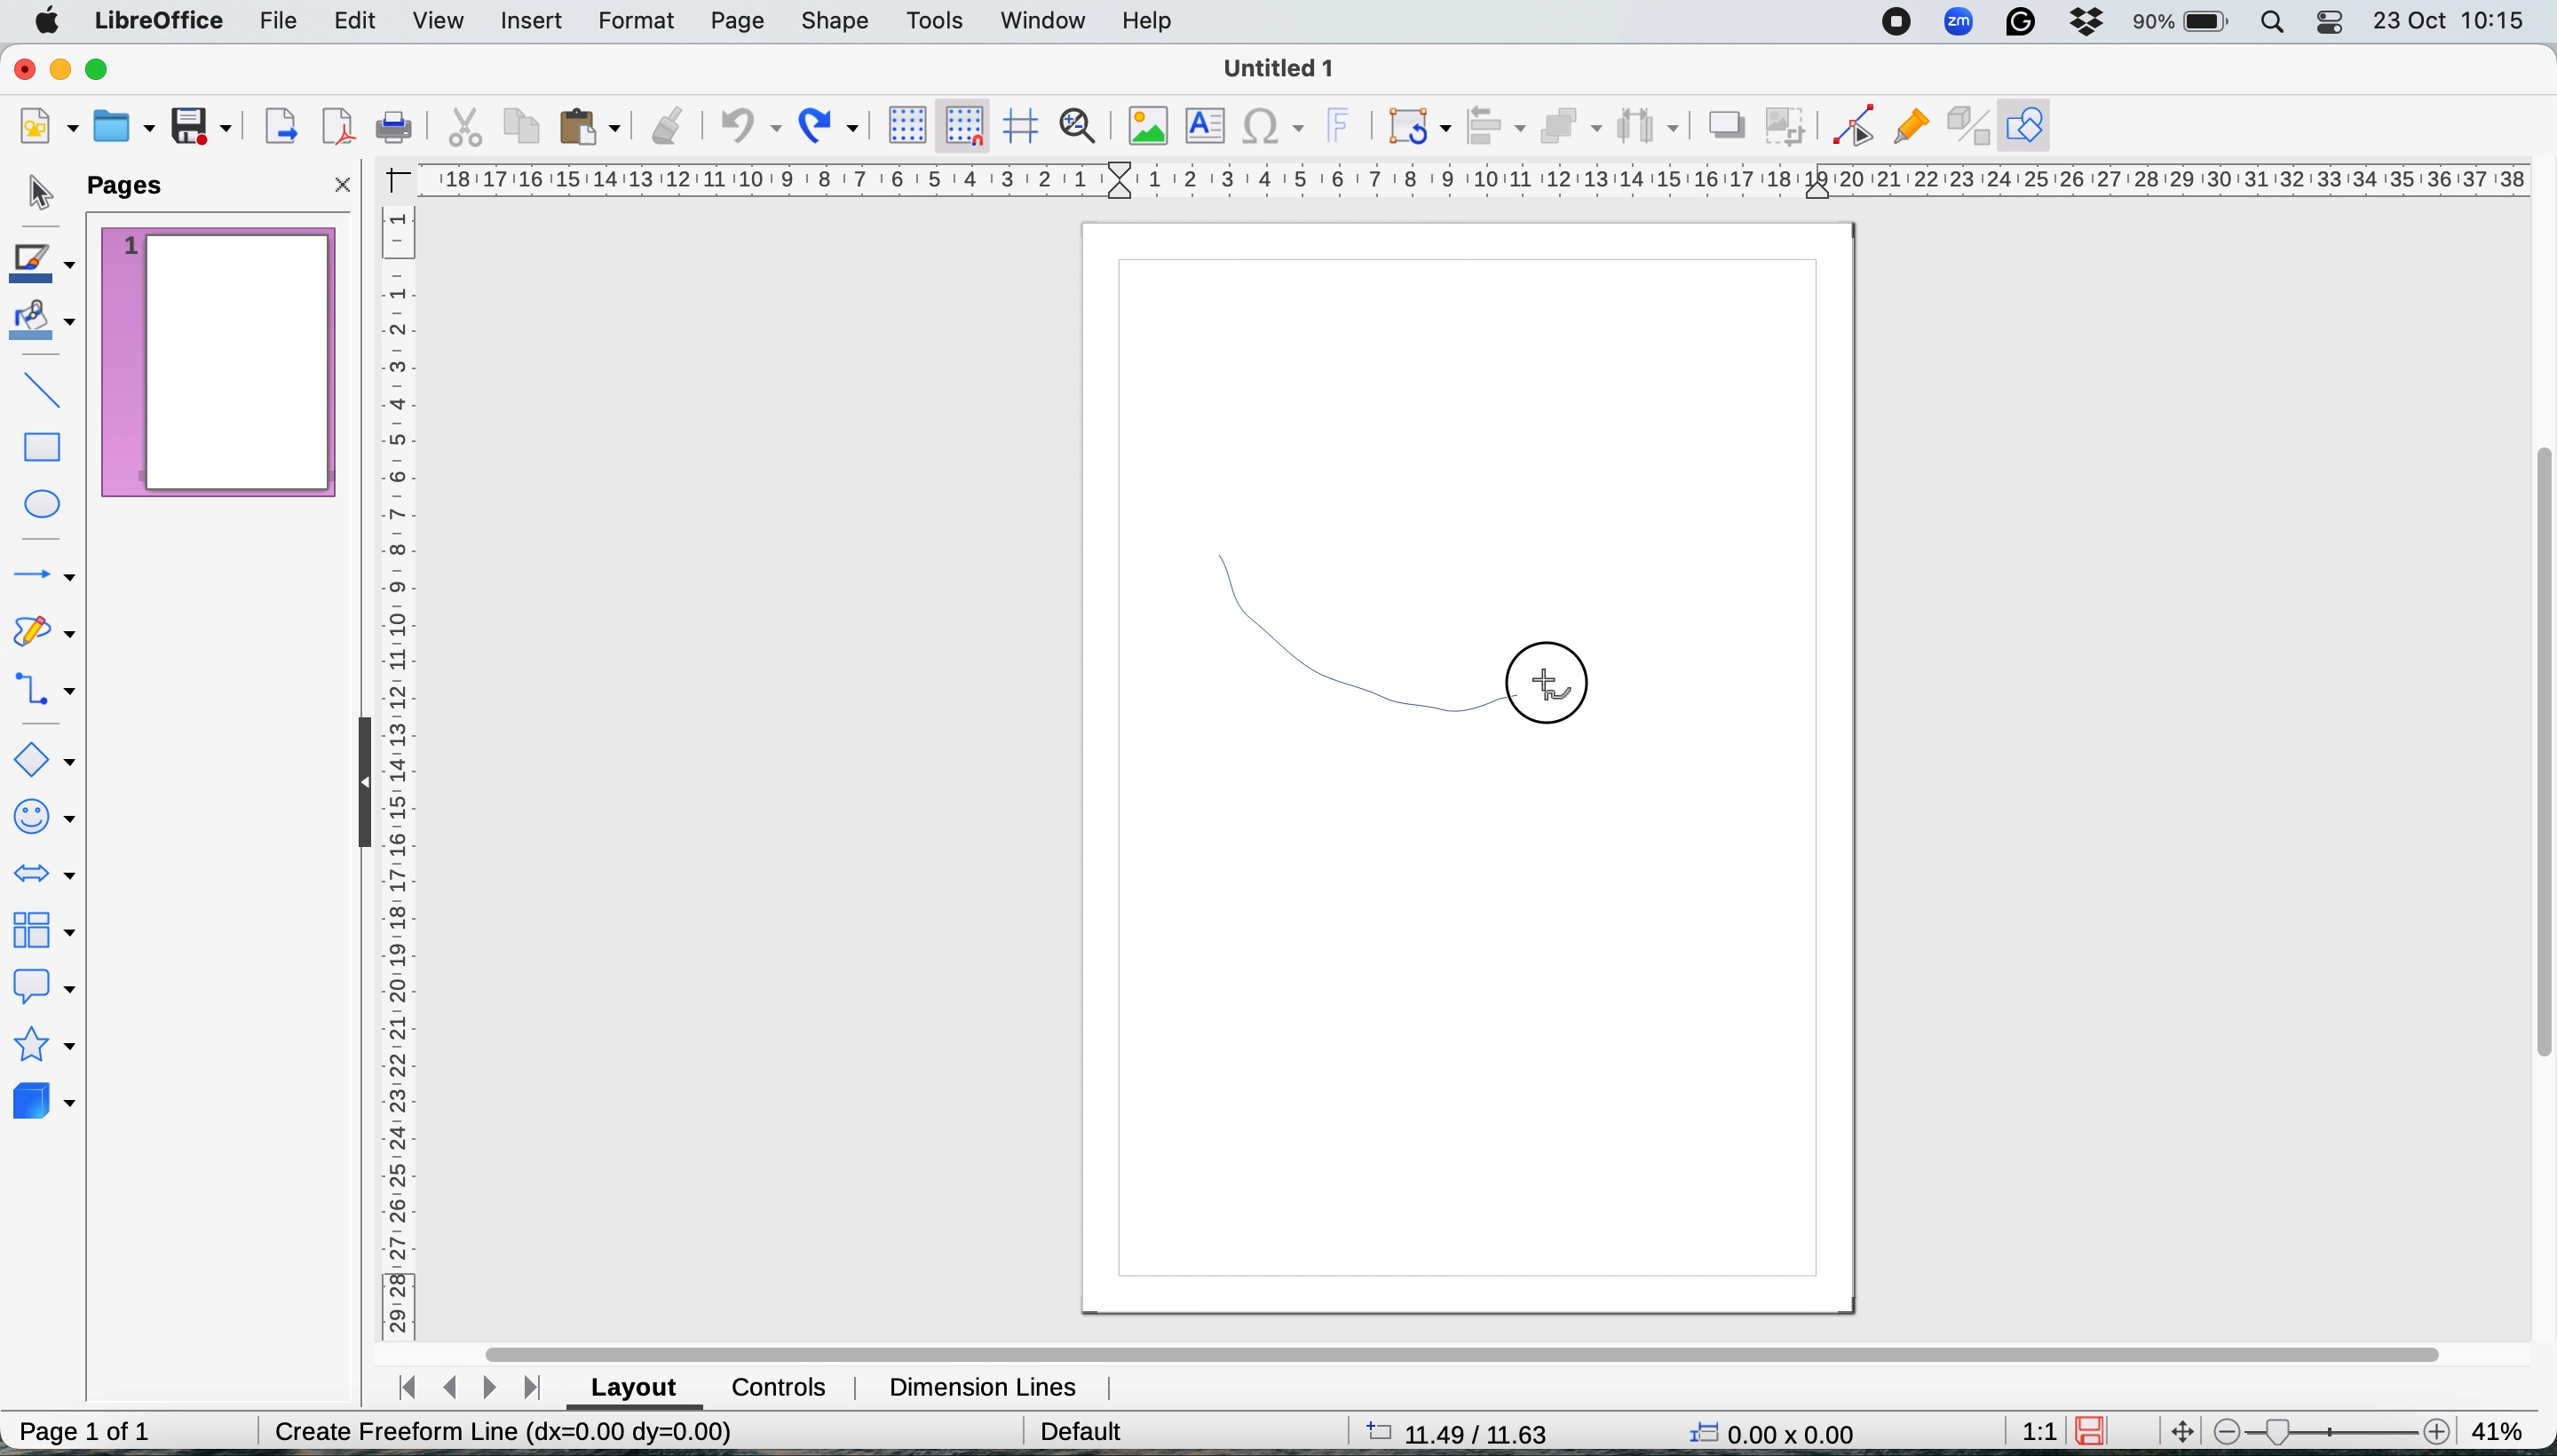  Describe the element at coordinates (88, 1424) in the screenshot. I see `page 1 of 1` at that location.